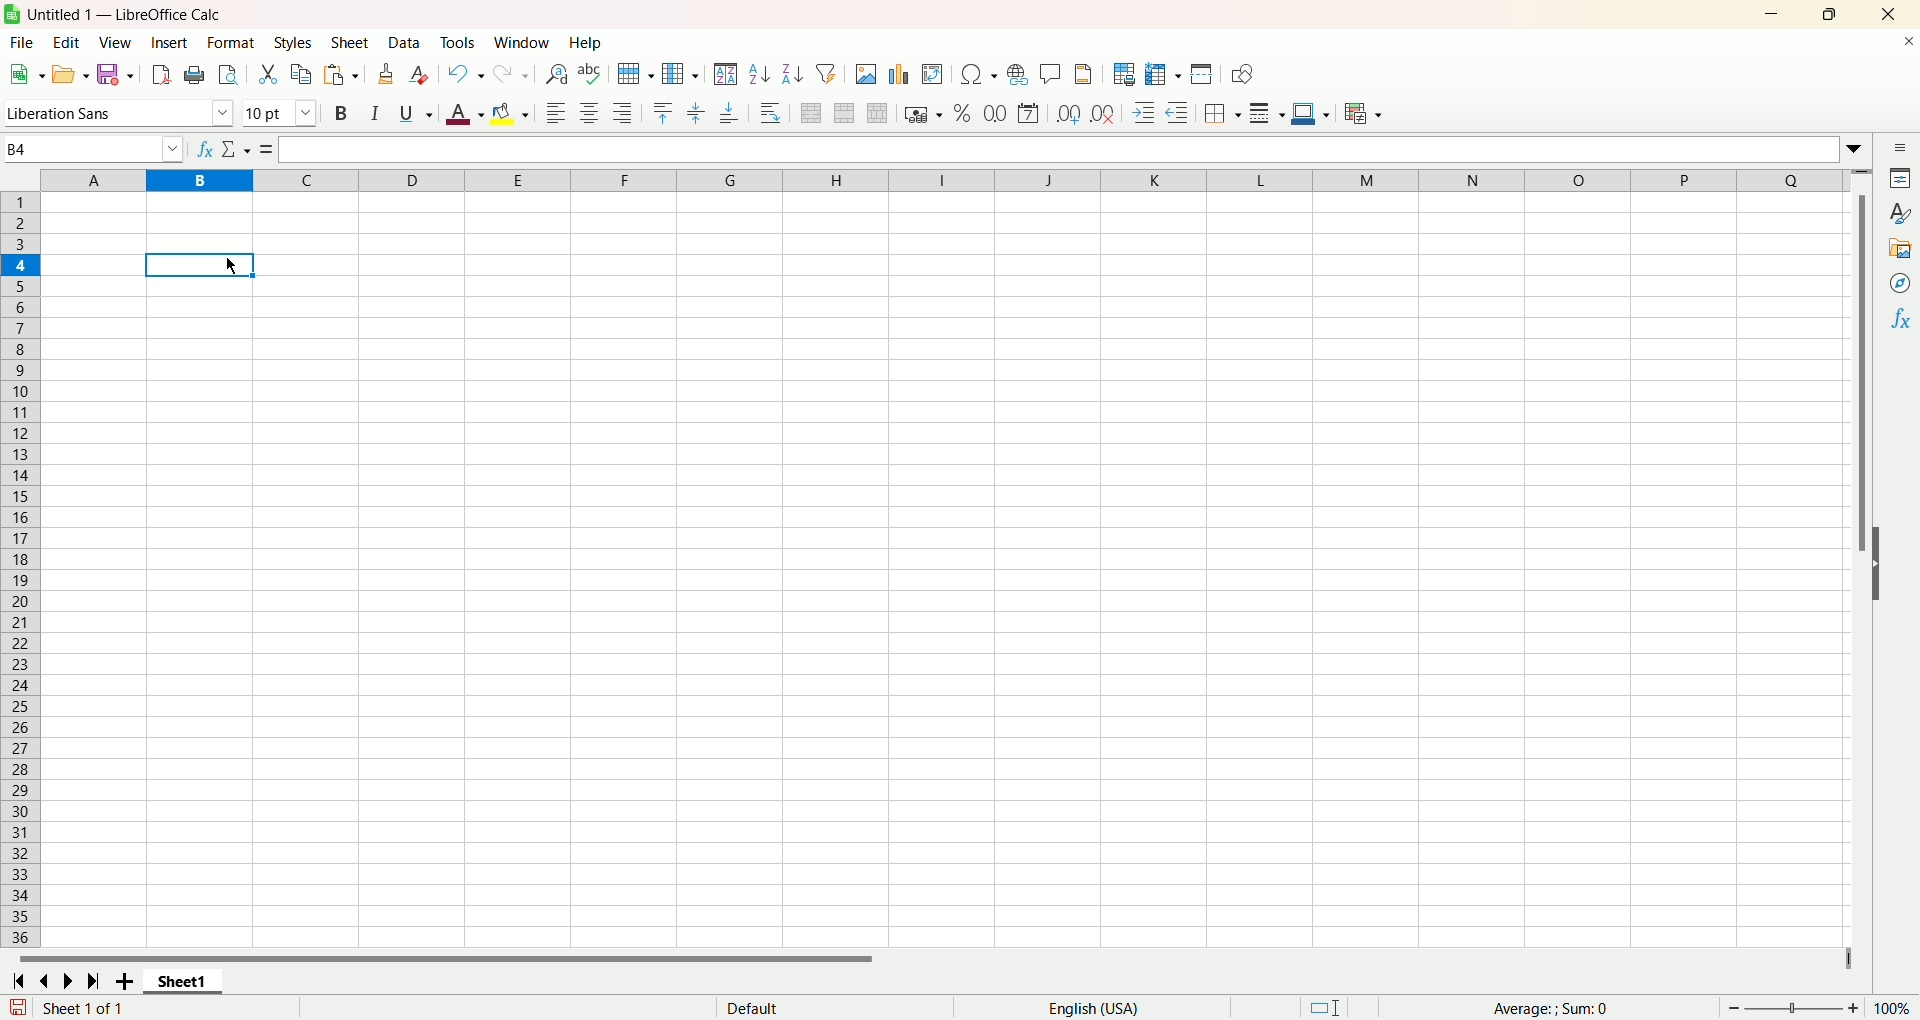 The height and width of the screenshot is (1020, 1920). I want to click on wrap text, so click(772, 113).